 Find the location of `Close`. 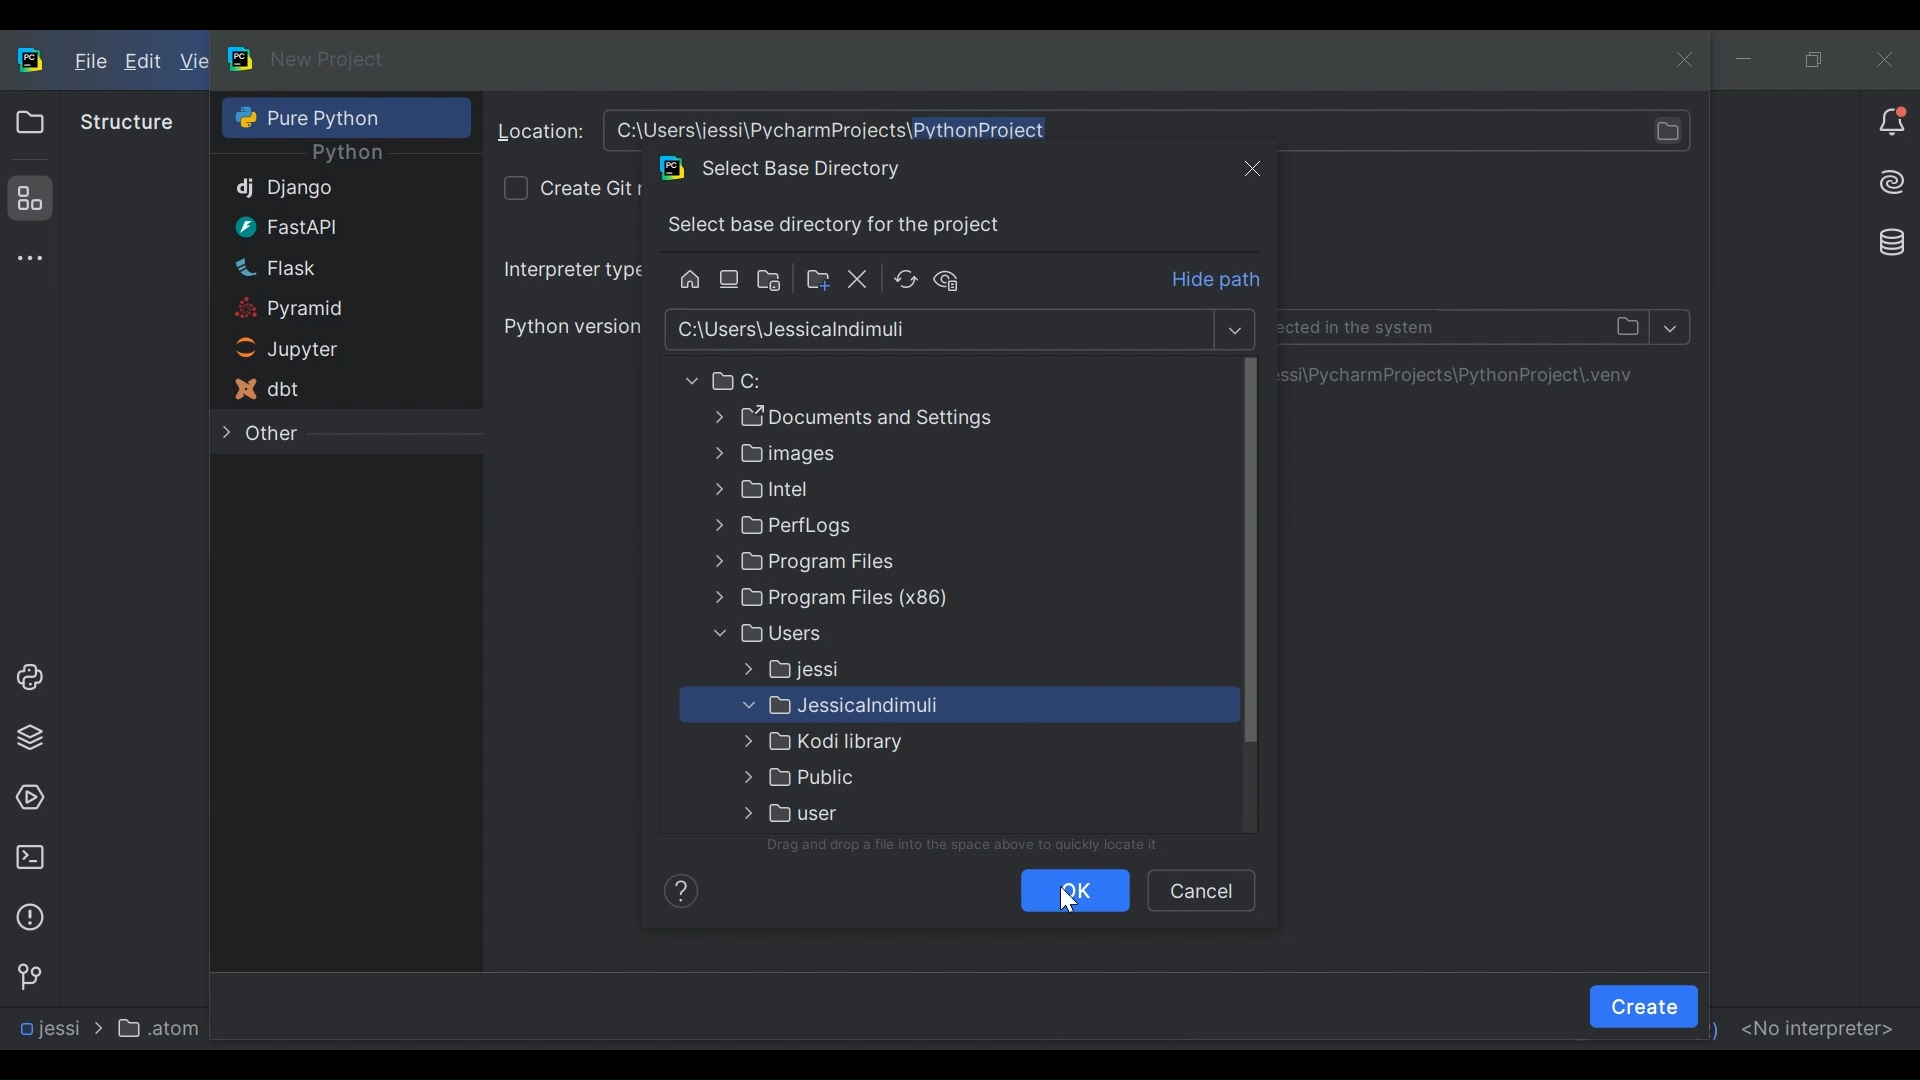

Close is located at coordinates (1252, 167).